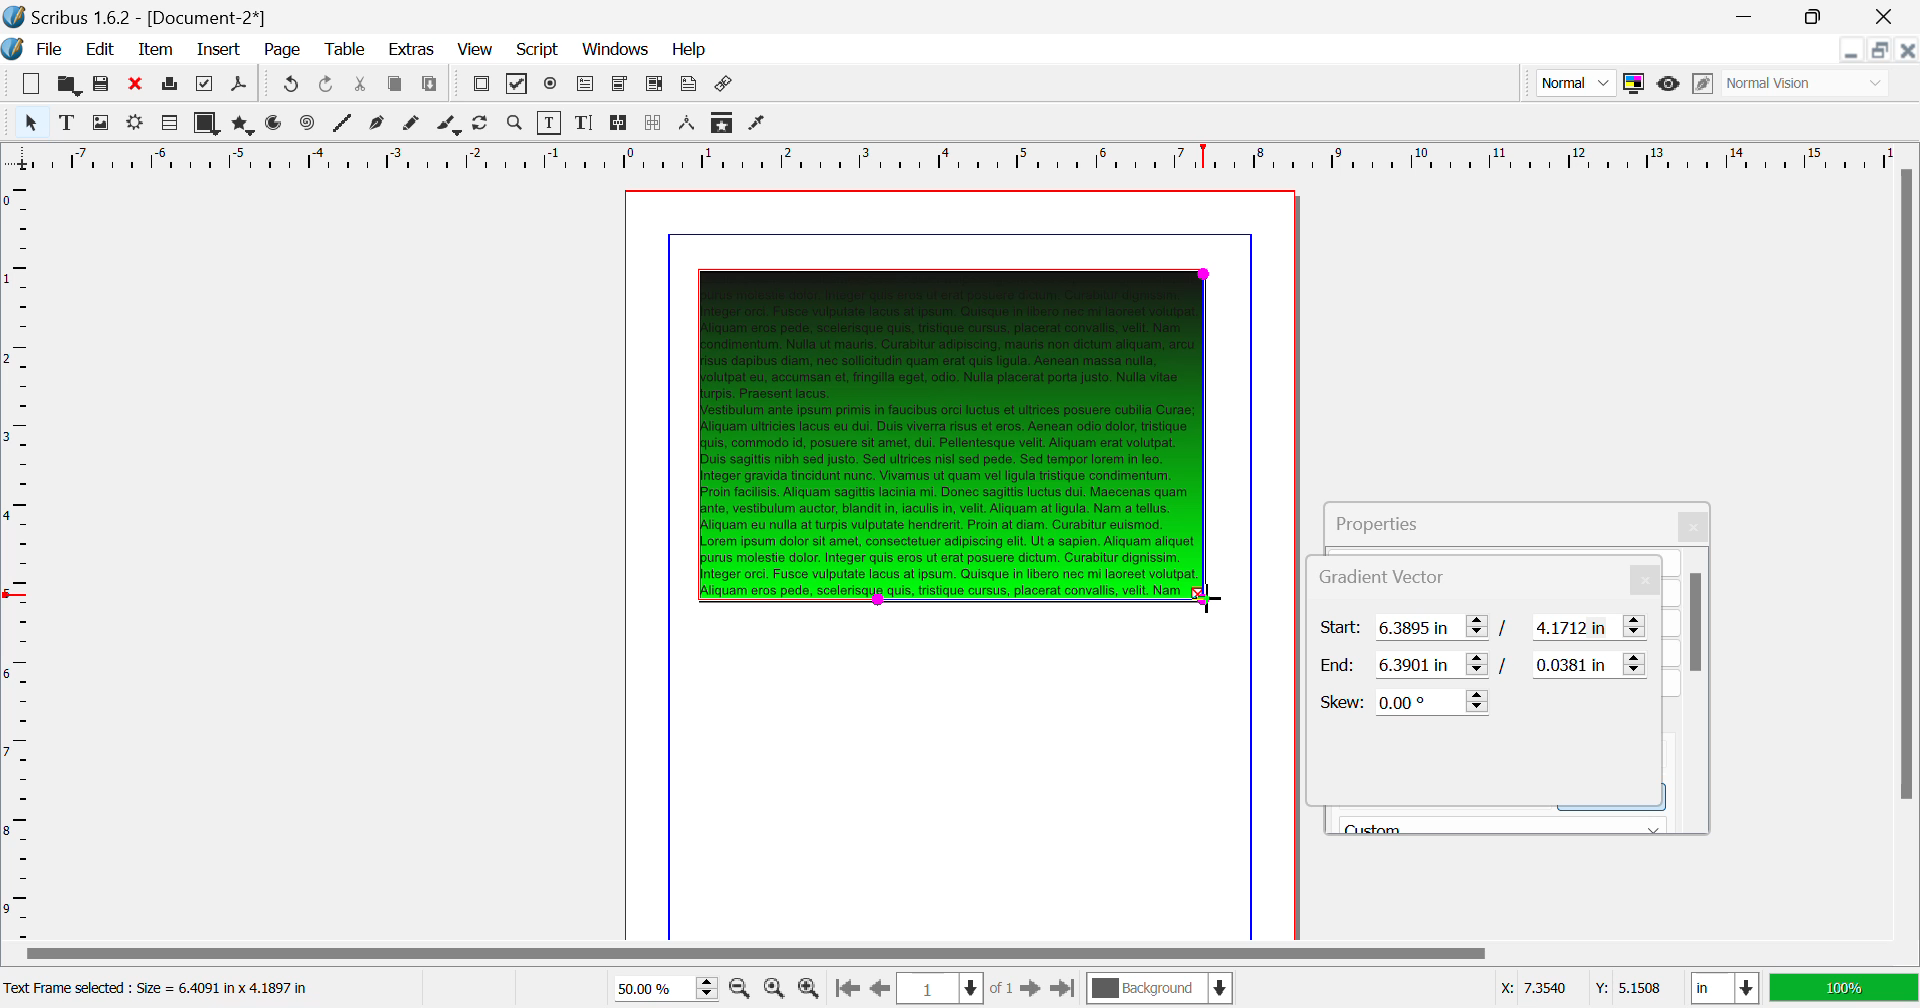  Describe the element at coordinates (654, 86) in the screenshot. I see `Pdf List Box` at that location.